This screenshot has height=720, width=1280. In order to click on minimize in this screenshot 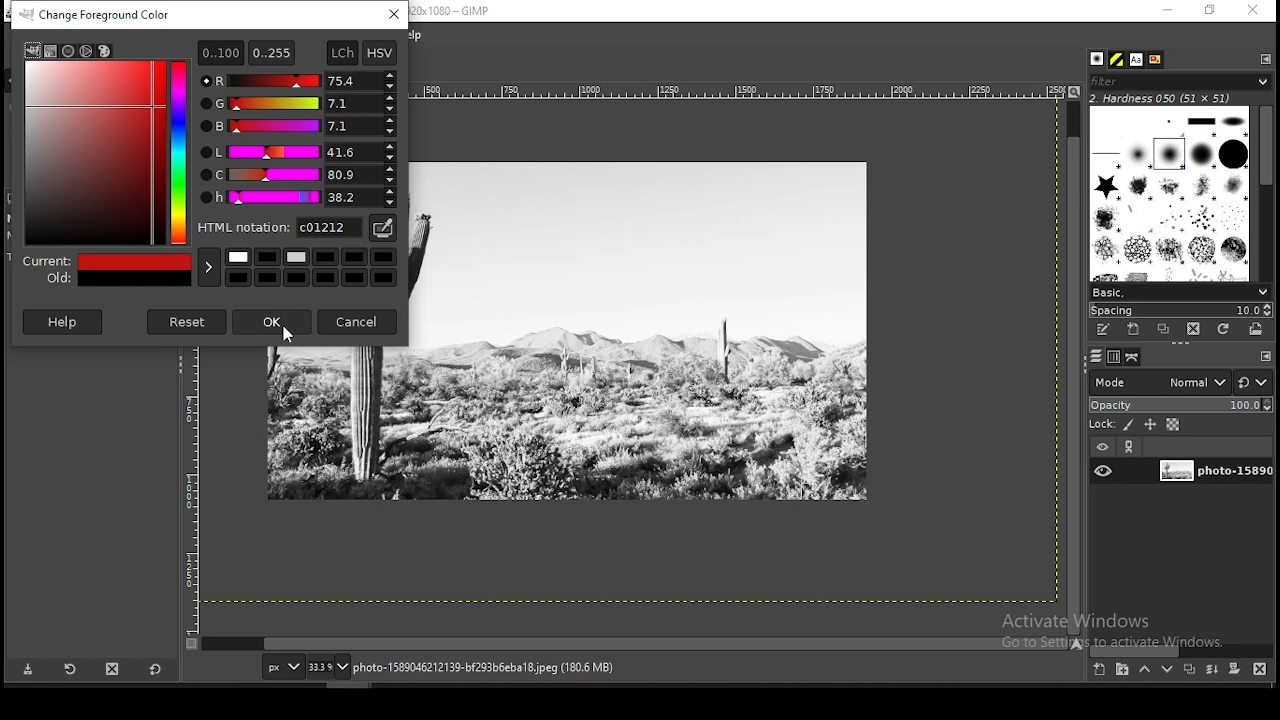, I will do `click(1168, 11)`.